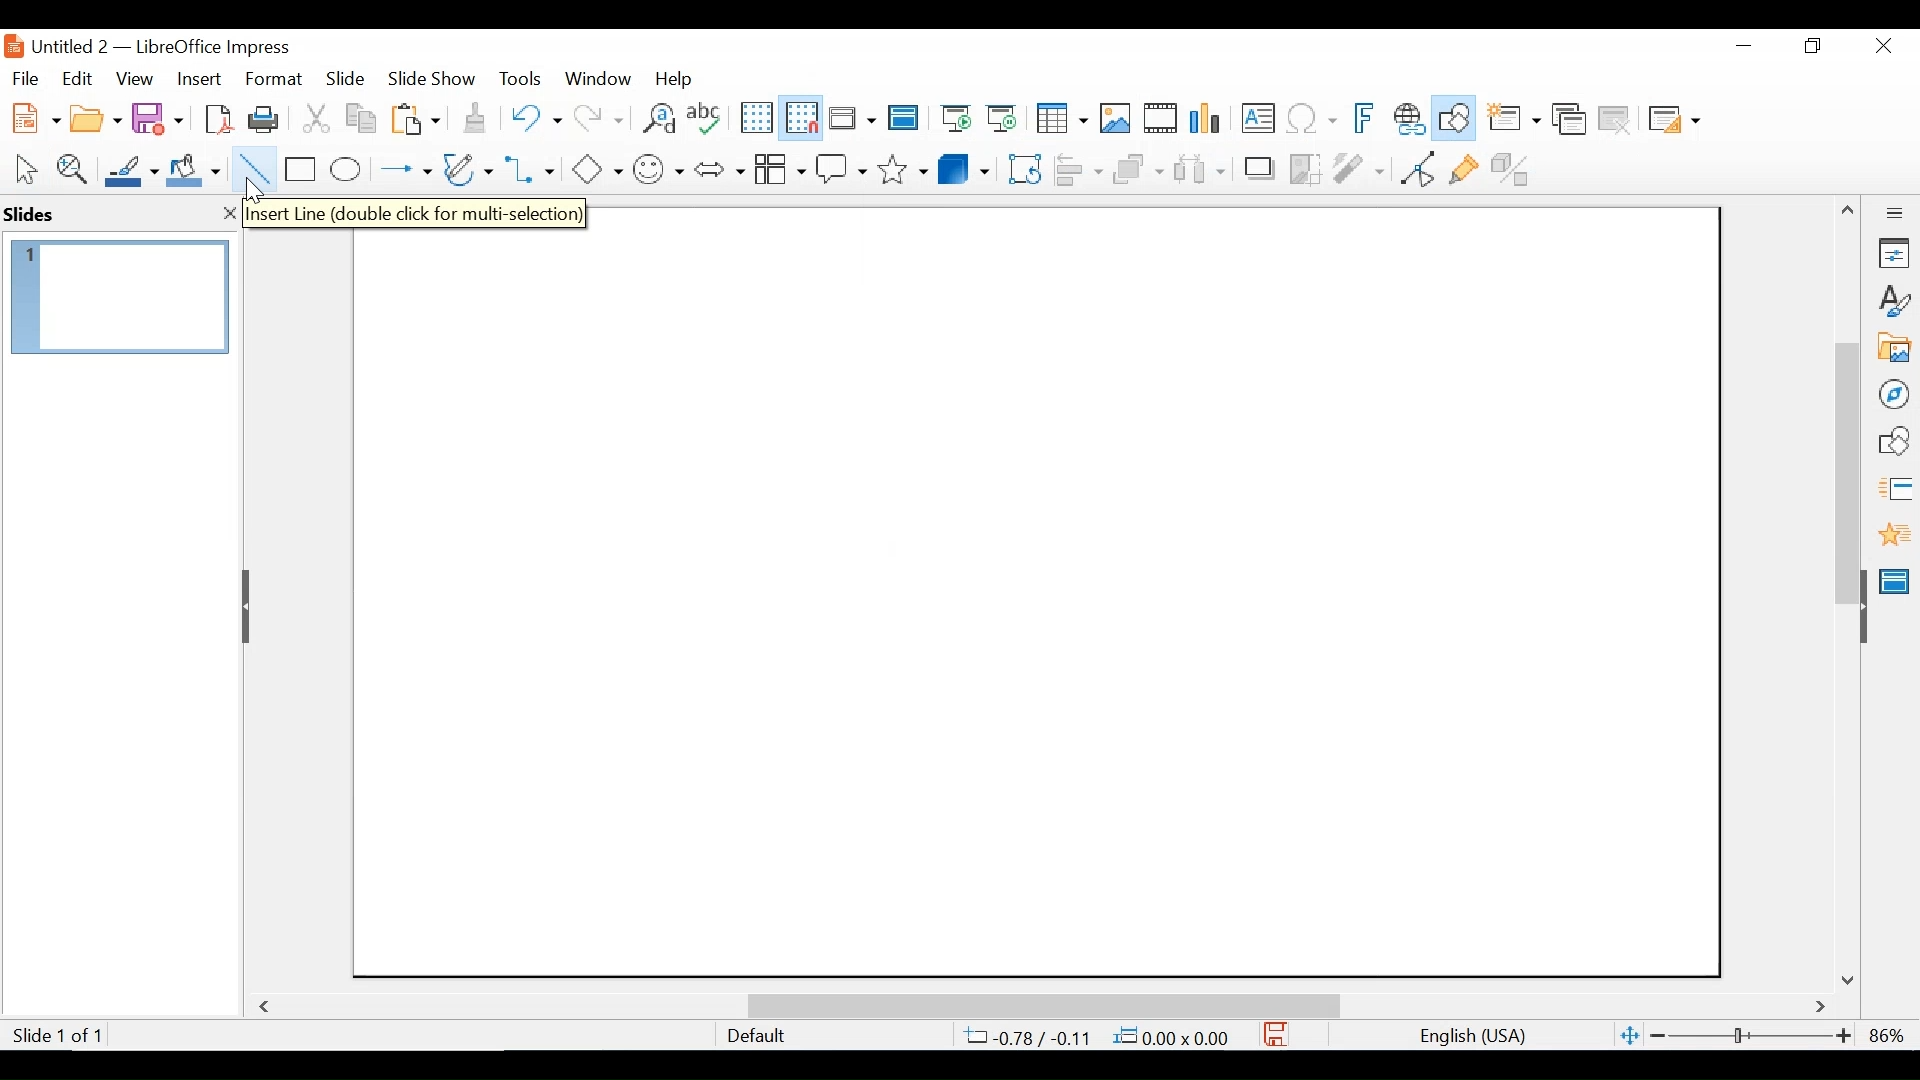  What do you see at coordinates (1366, 119) in the screenshot?
I see `Insert Frontwork` at bounding box center [1366, 119].